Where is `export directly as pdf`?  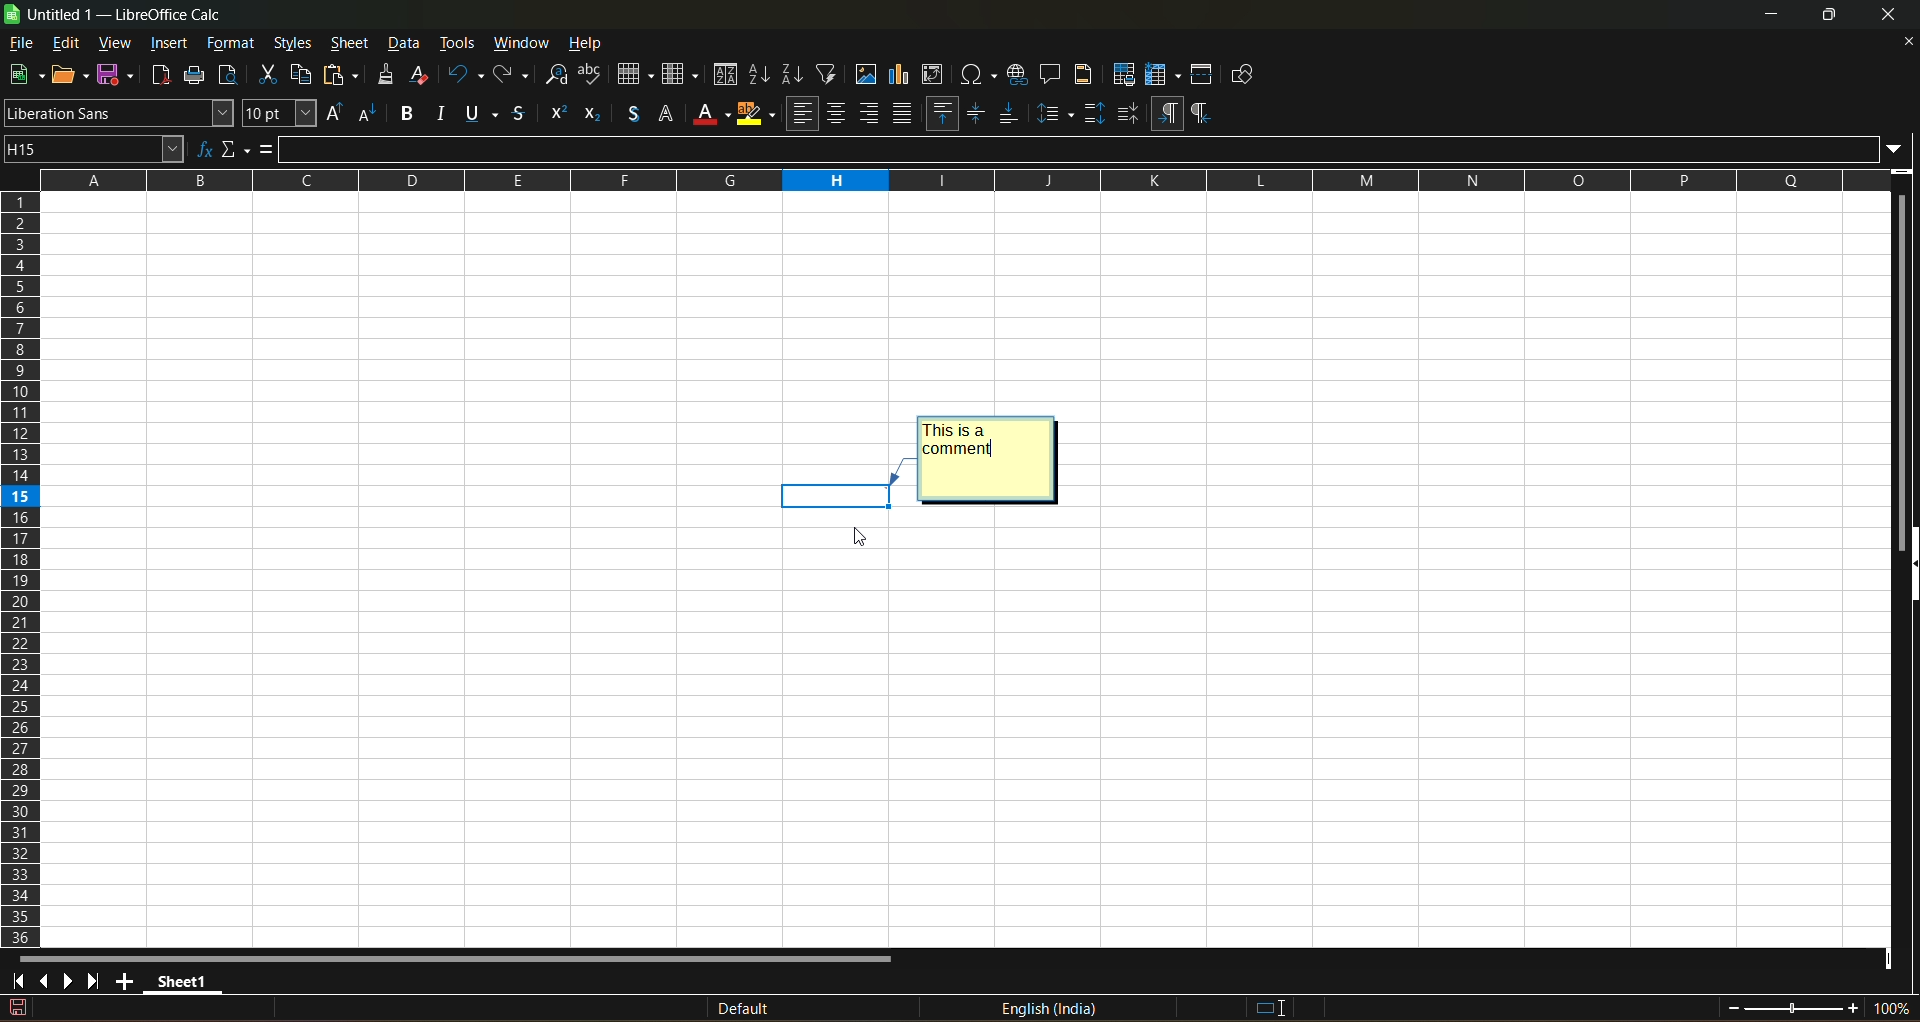 export directly as pdf is located at coordinates (161, 74).